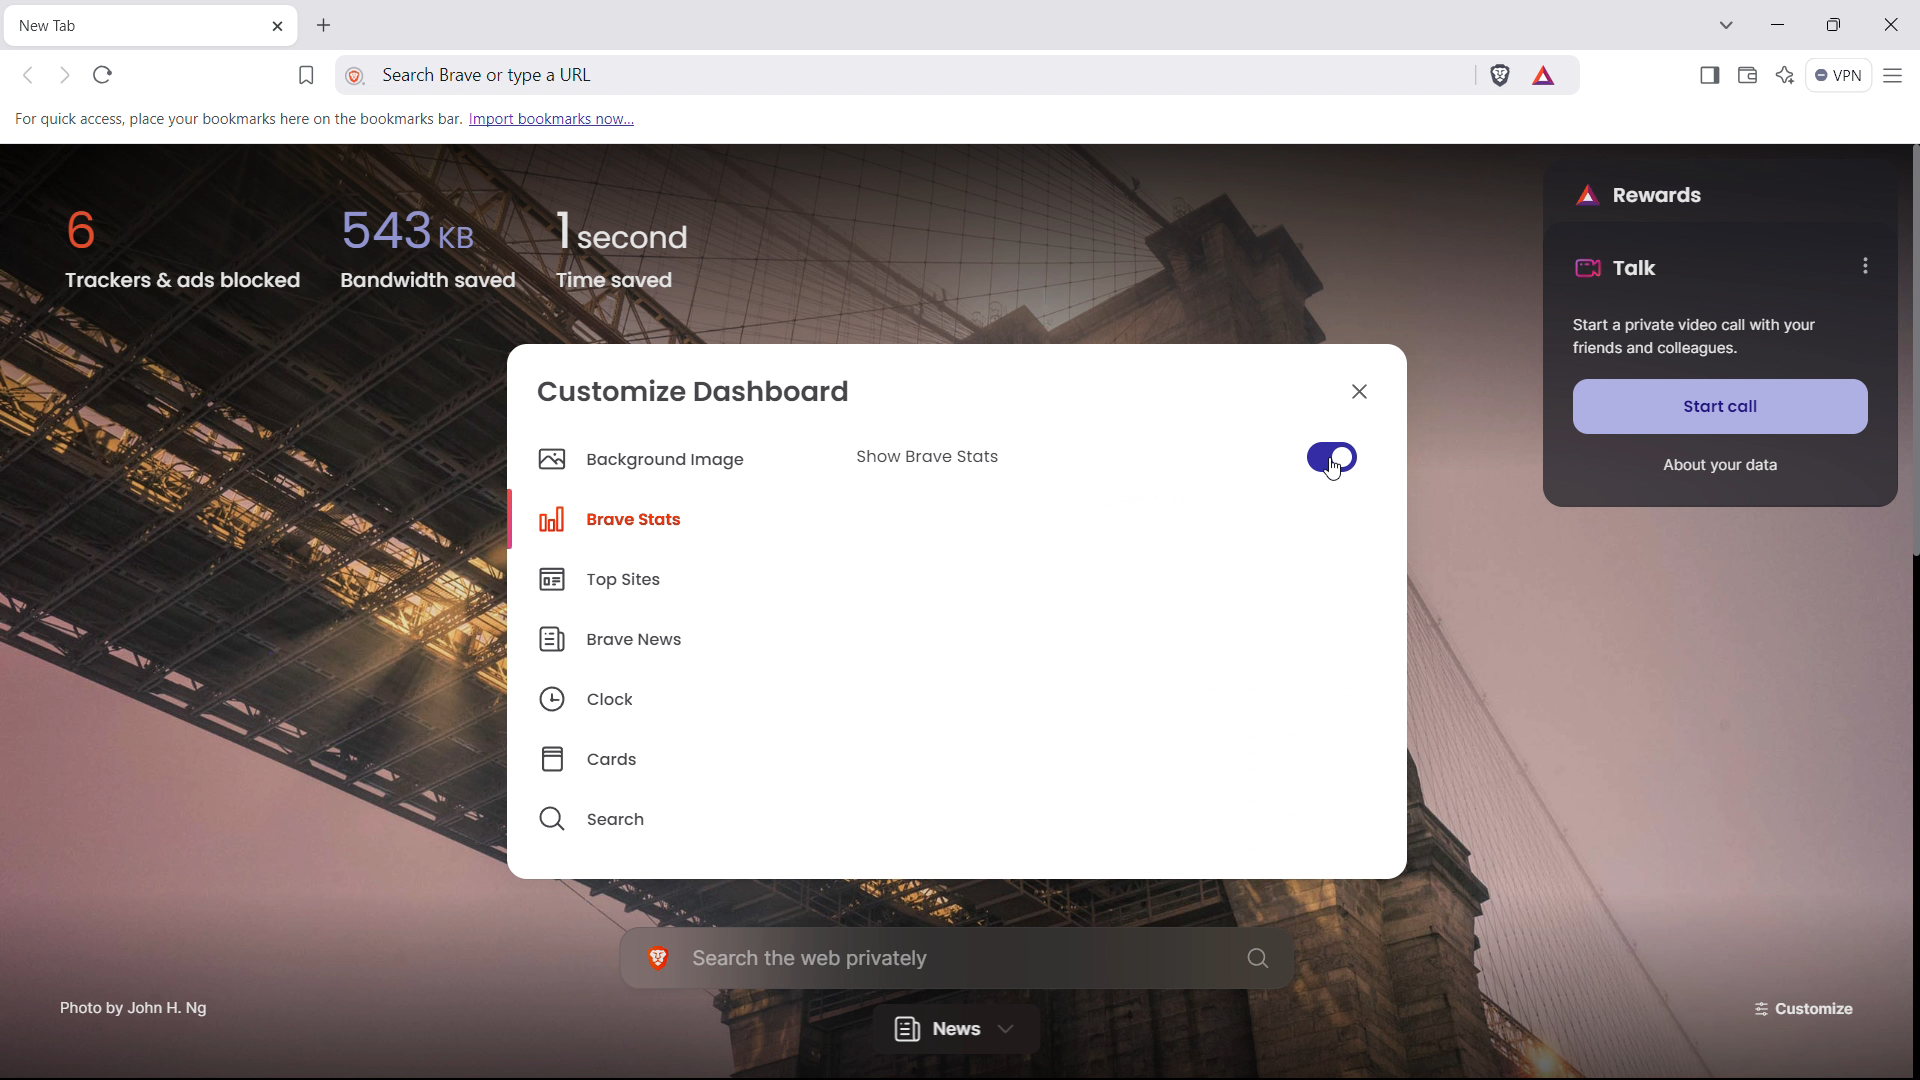 Image resolution: width=1920 pixels, height=1080 pixels. Describe the element at coordinates (1721, 406) in the screenshot. I see `start call` at that location.